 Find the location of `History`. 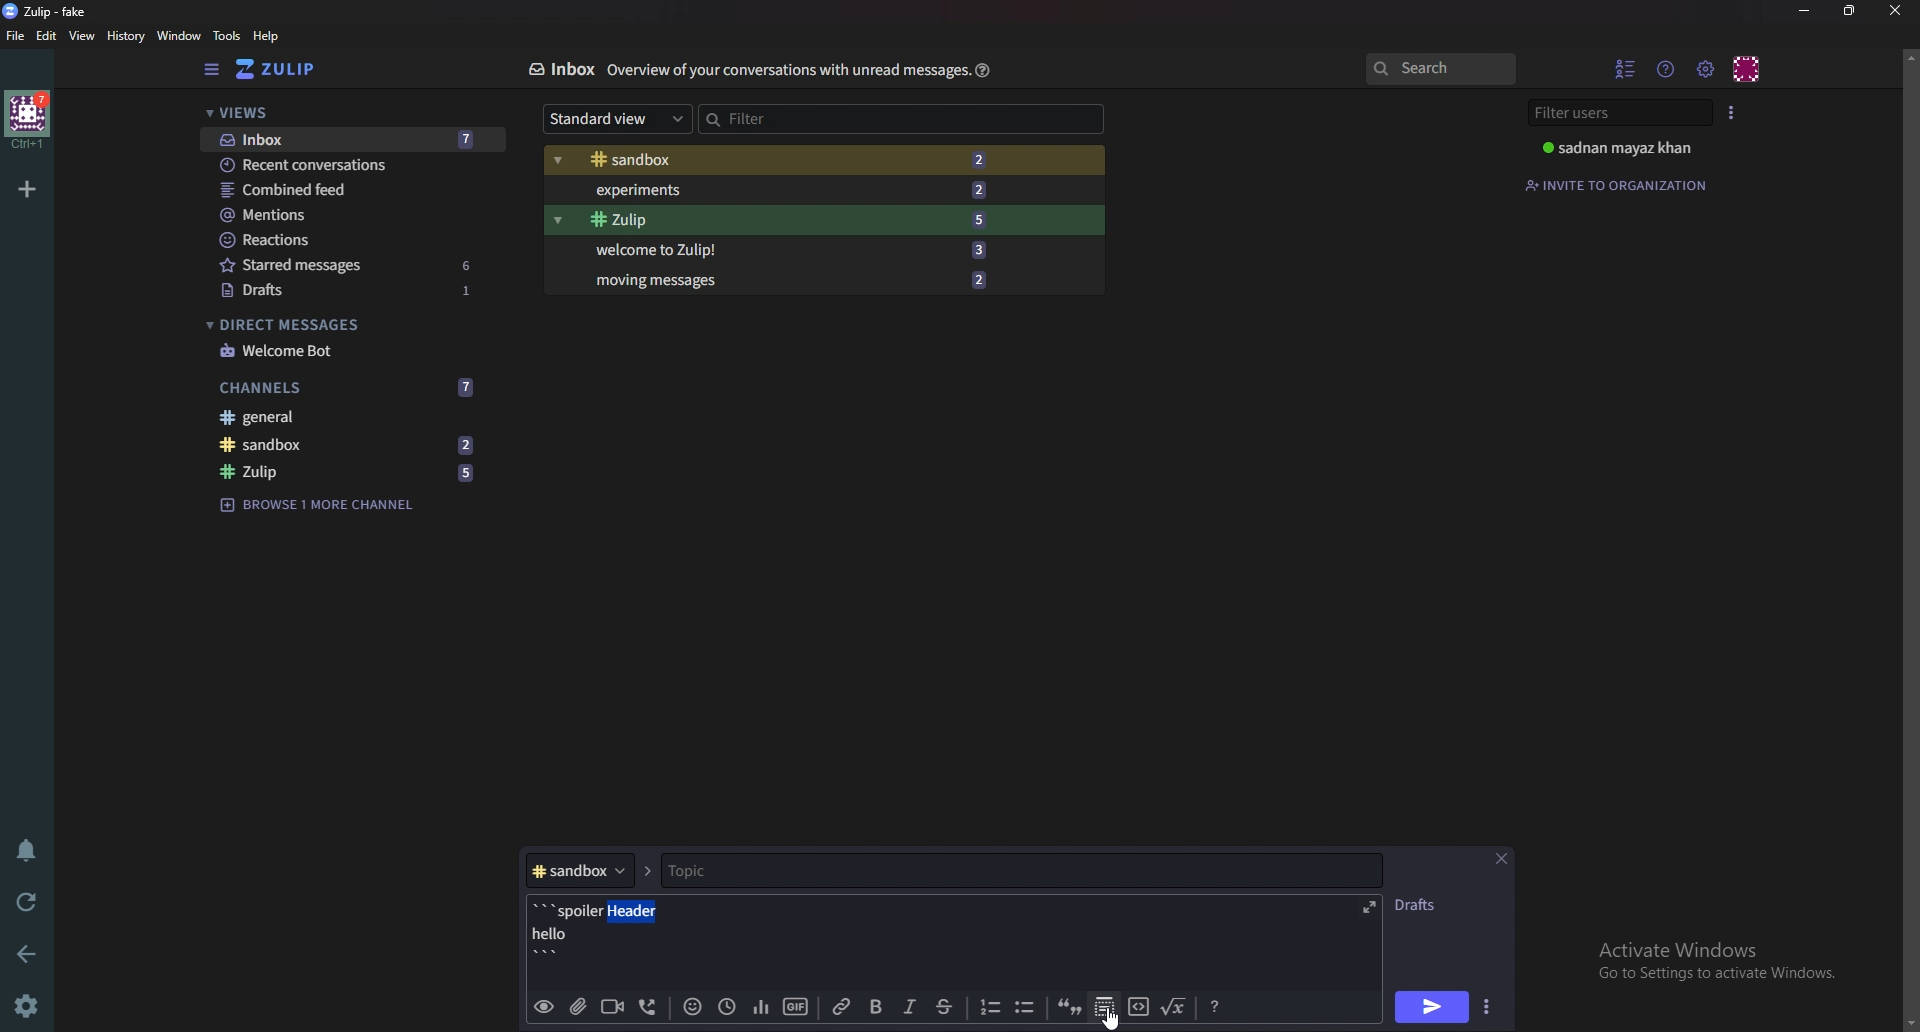

History is located at coordinates (126, 38).